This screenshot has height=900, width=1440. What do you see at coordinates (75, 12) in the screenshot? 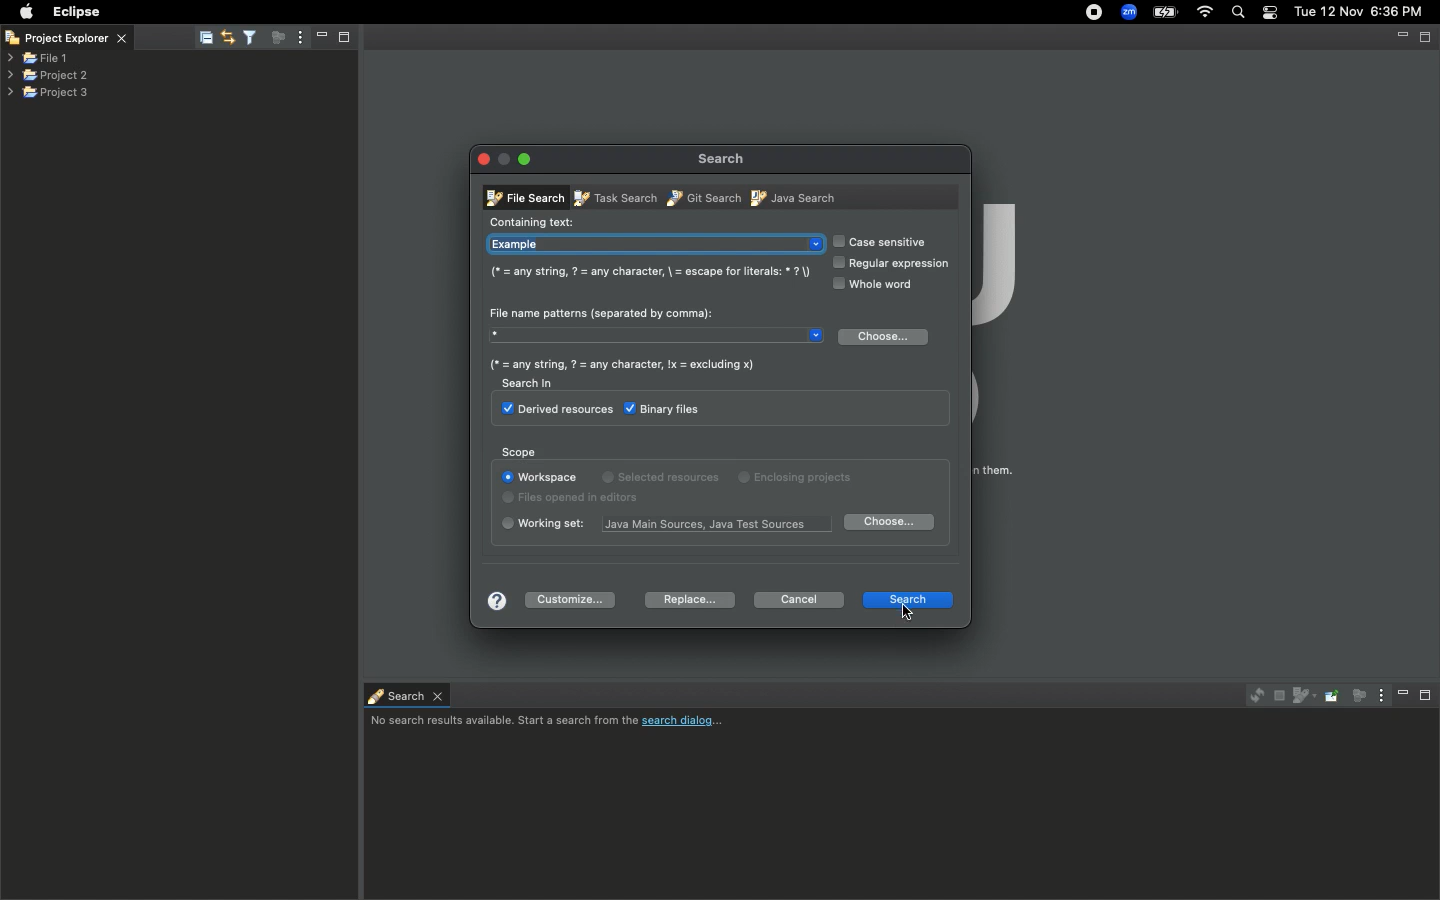
I see `Eclipse` at bounding box center [75, 12].